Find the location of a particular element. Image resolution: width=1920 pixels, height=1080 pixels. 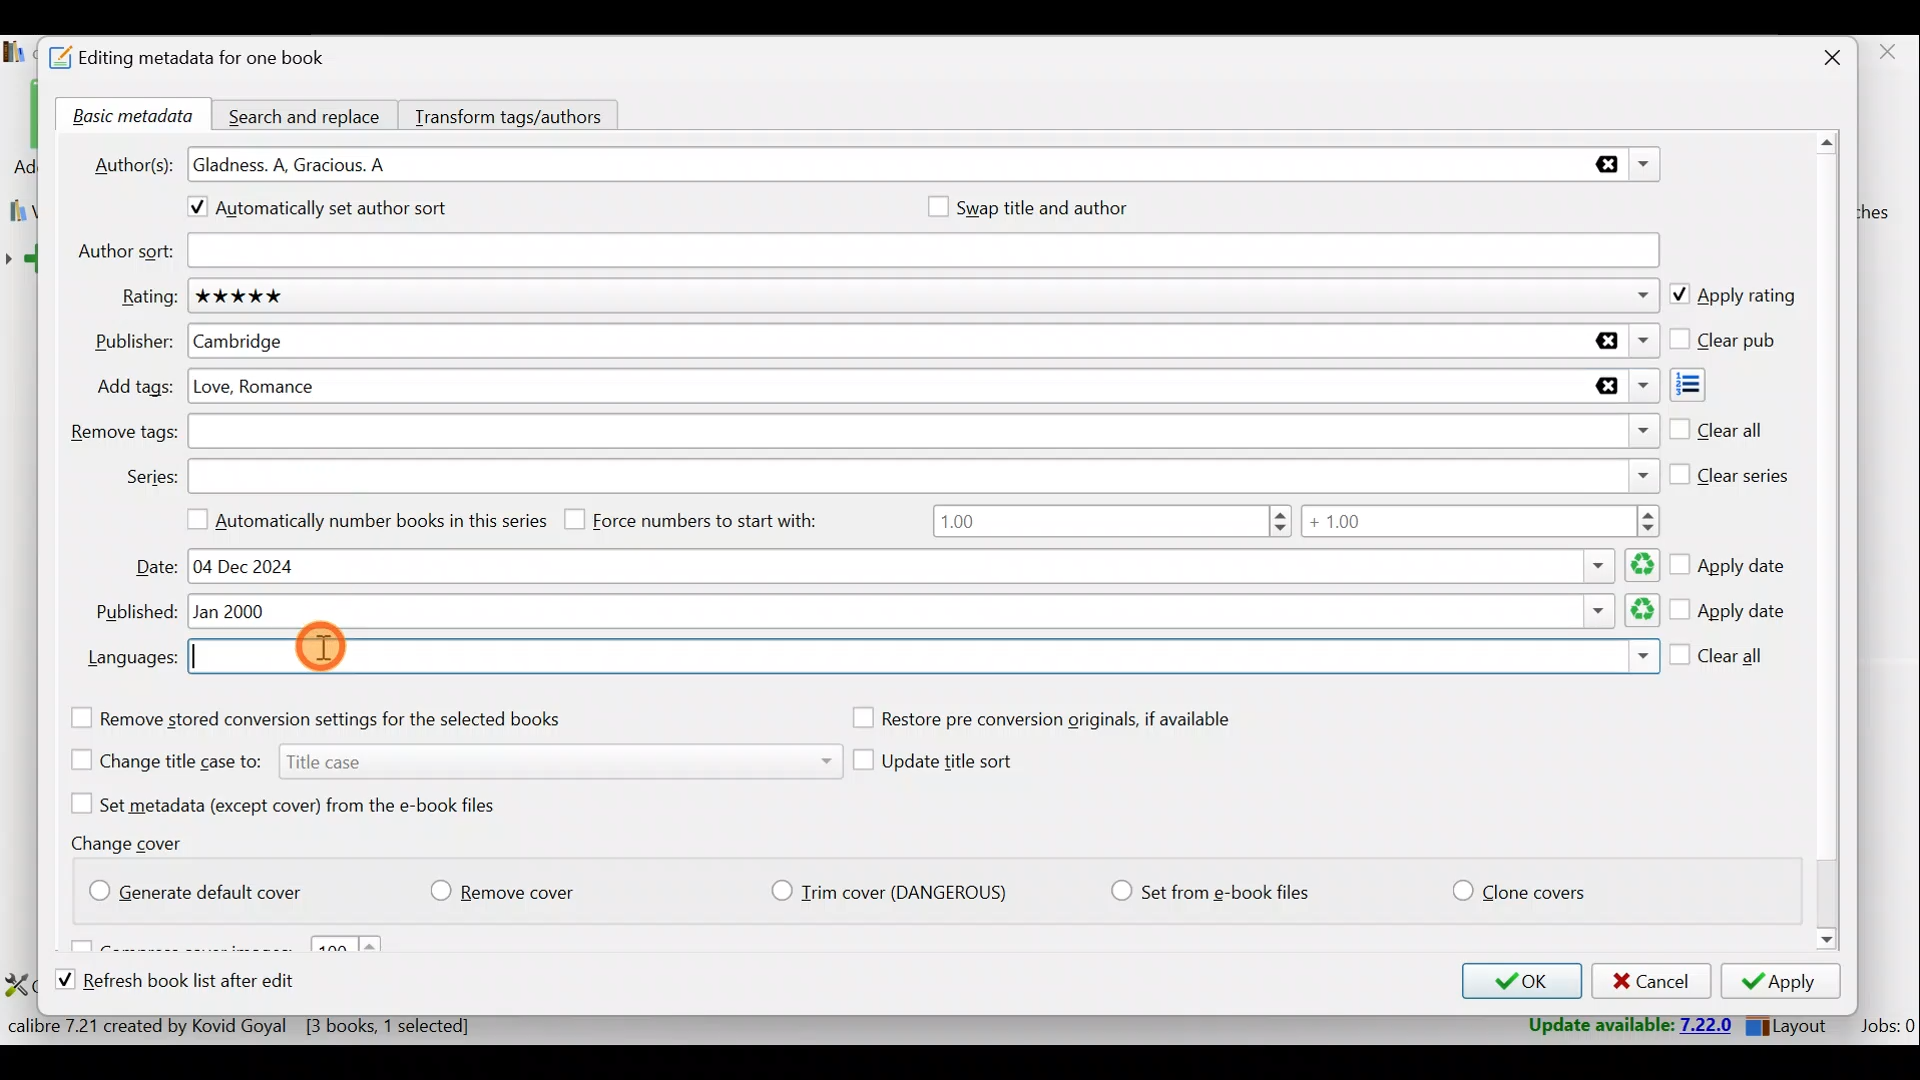

Authors is located at coordinates (926, 166).